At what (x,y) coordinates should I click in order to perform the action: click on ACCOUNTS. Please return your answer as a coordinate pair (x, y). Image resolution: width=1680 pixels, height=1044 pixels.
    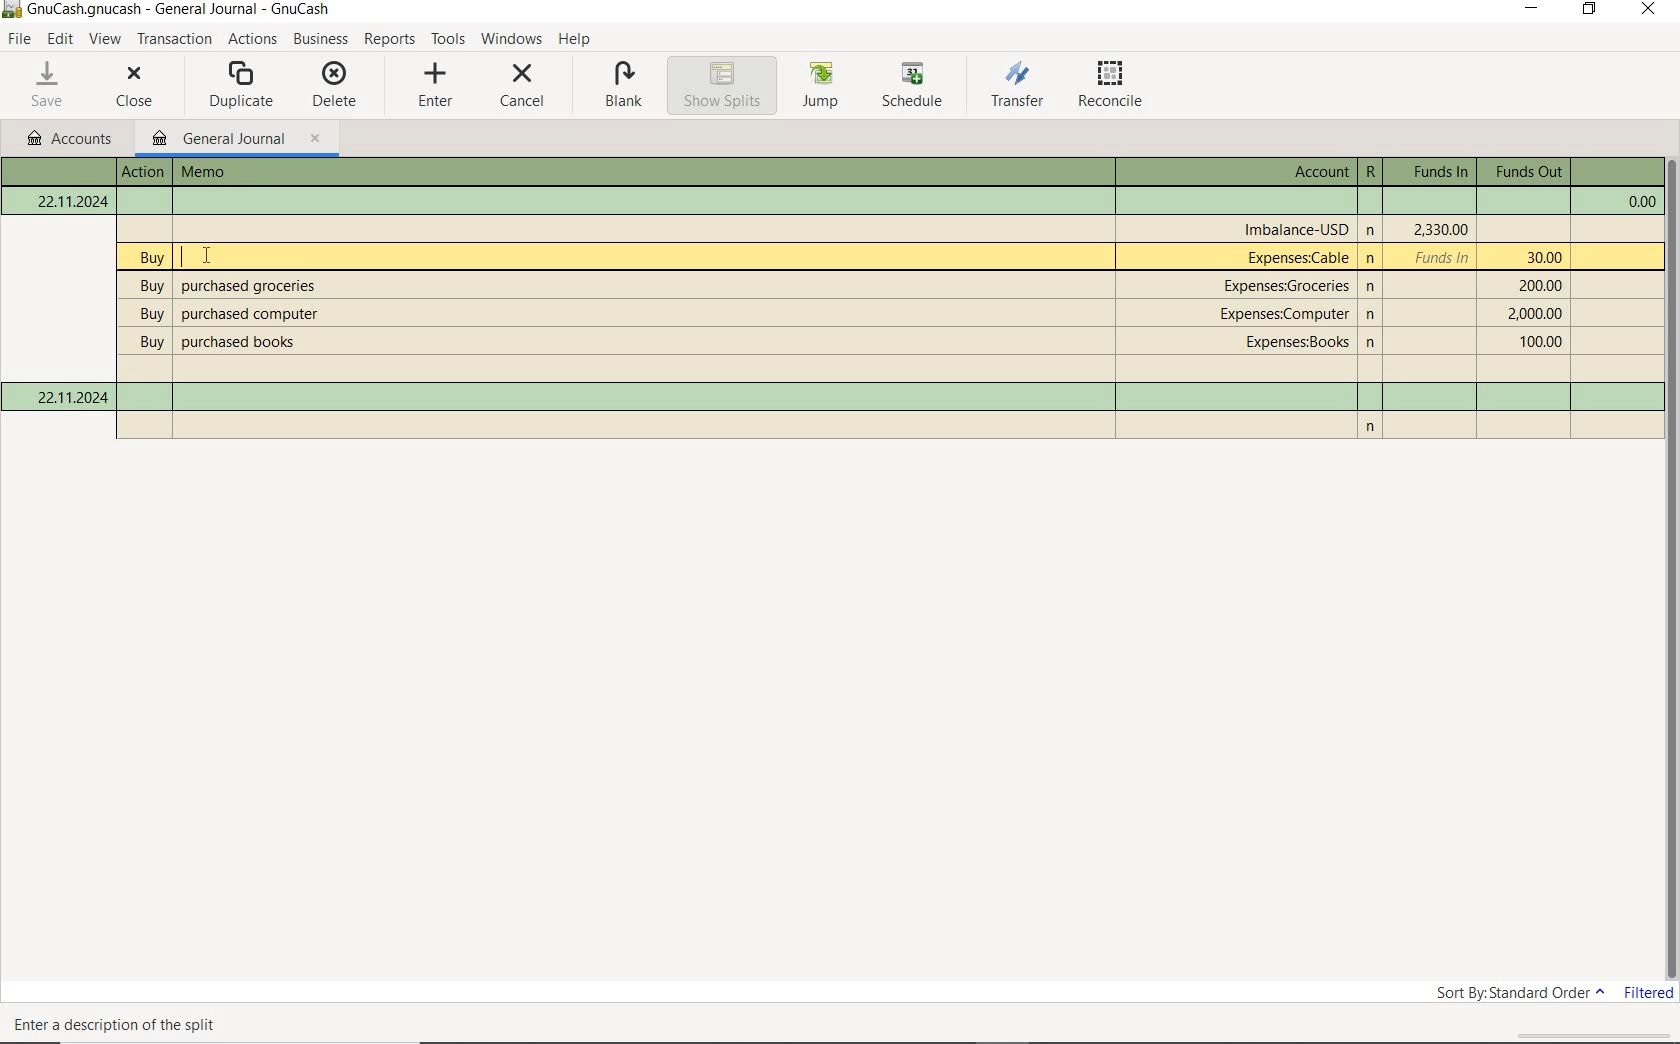
    Looking at the image, I should click on (67, 139).